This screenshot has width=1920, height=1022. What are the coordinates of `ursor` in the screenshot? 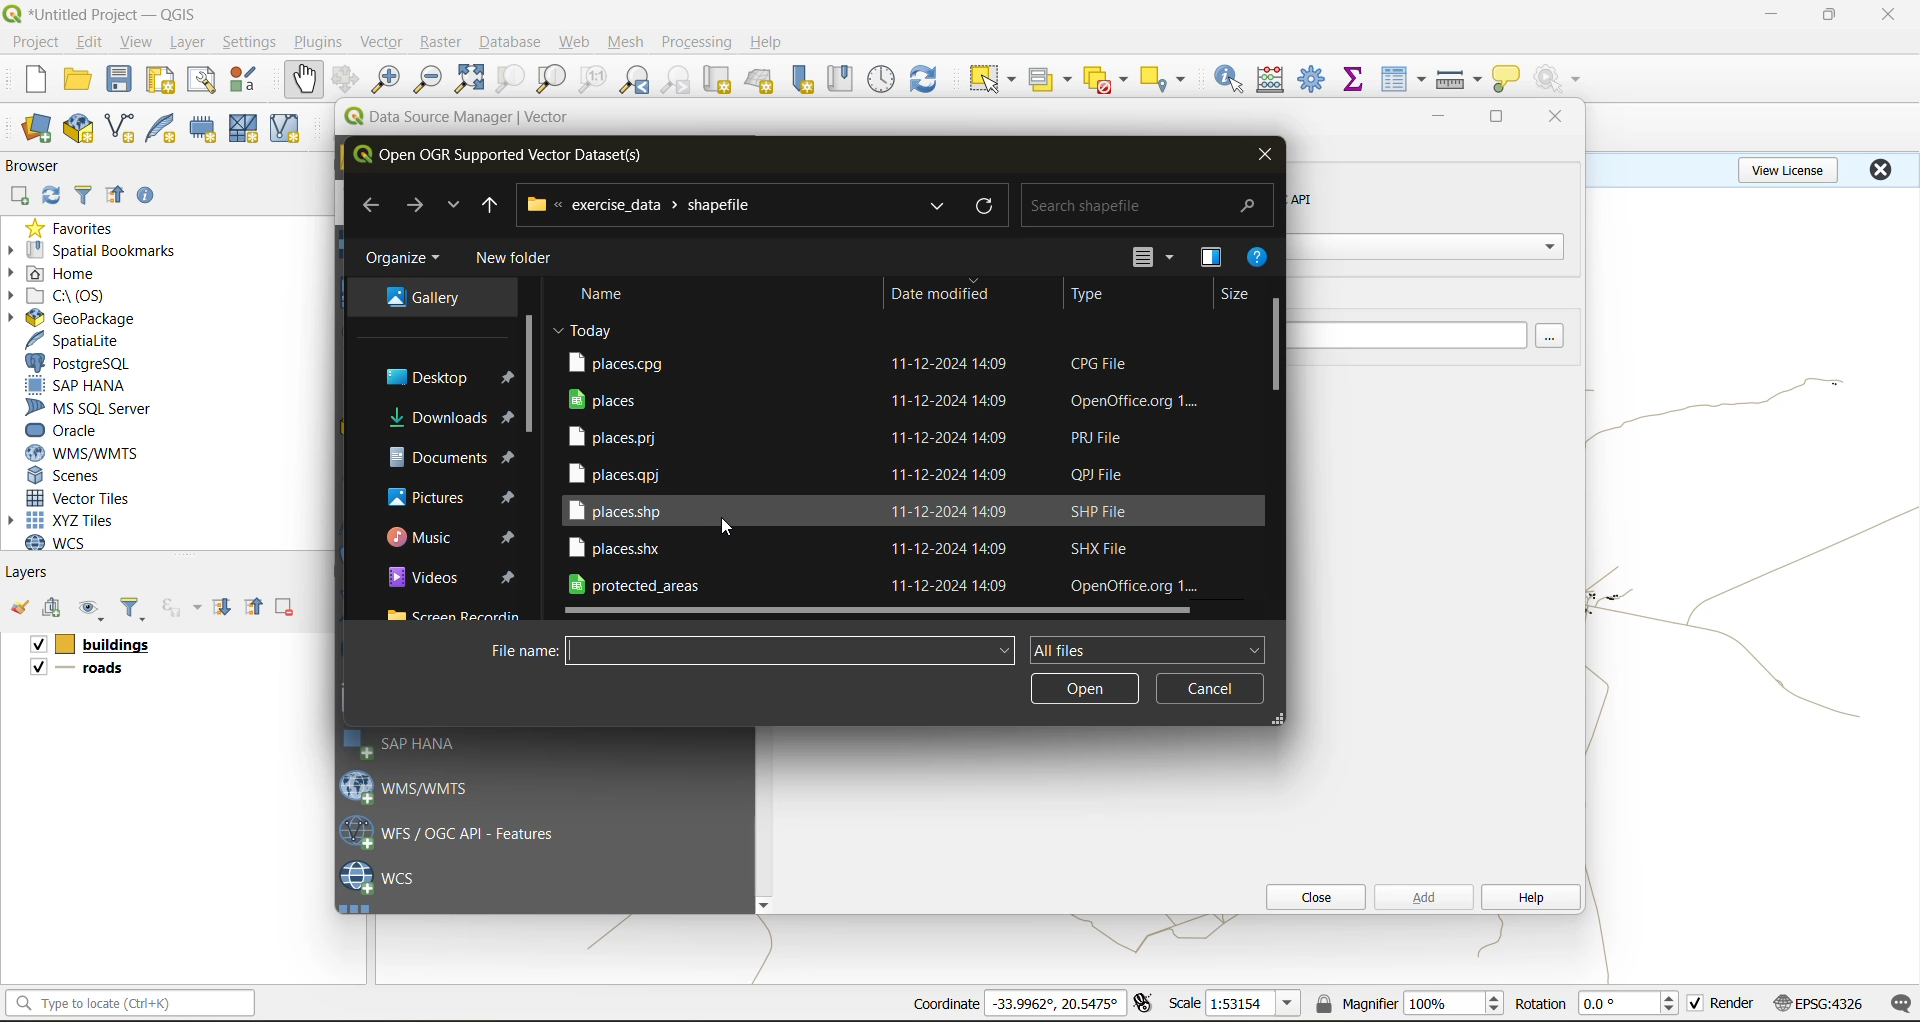 It's located at (730, 531).